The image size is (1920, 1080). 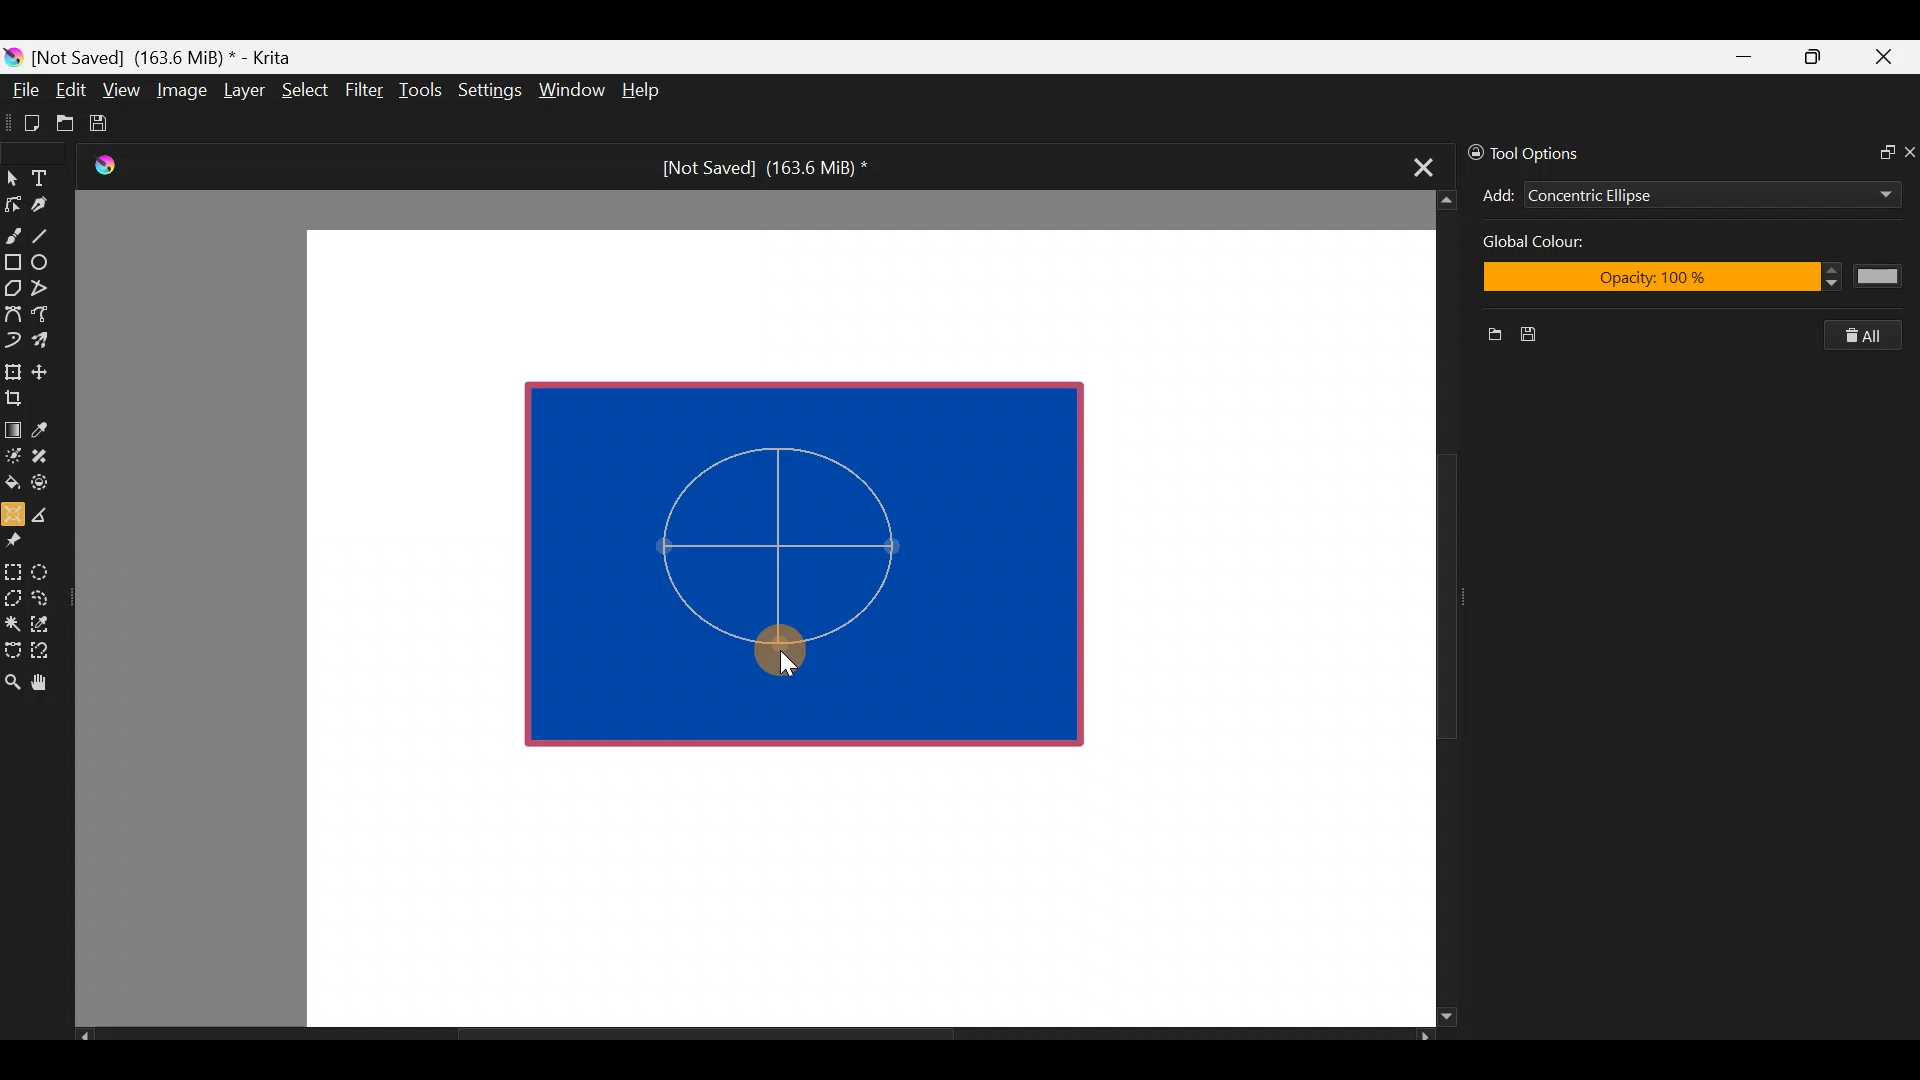 What do you see at coordinates (46, 652) in the screenshot?
I see `Magnetic curve selection tool` at bounding box center [46, 652].